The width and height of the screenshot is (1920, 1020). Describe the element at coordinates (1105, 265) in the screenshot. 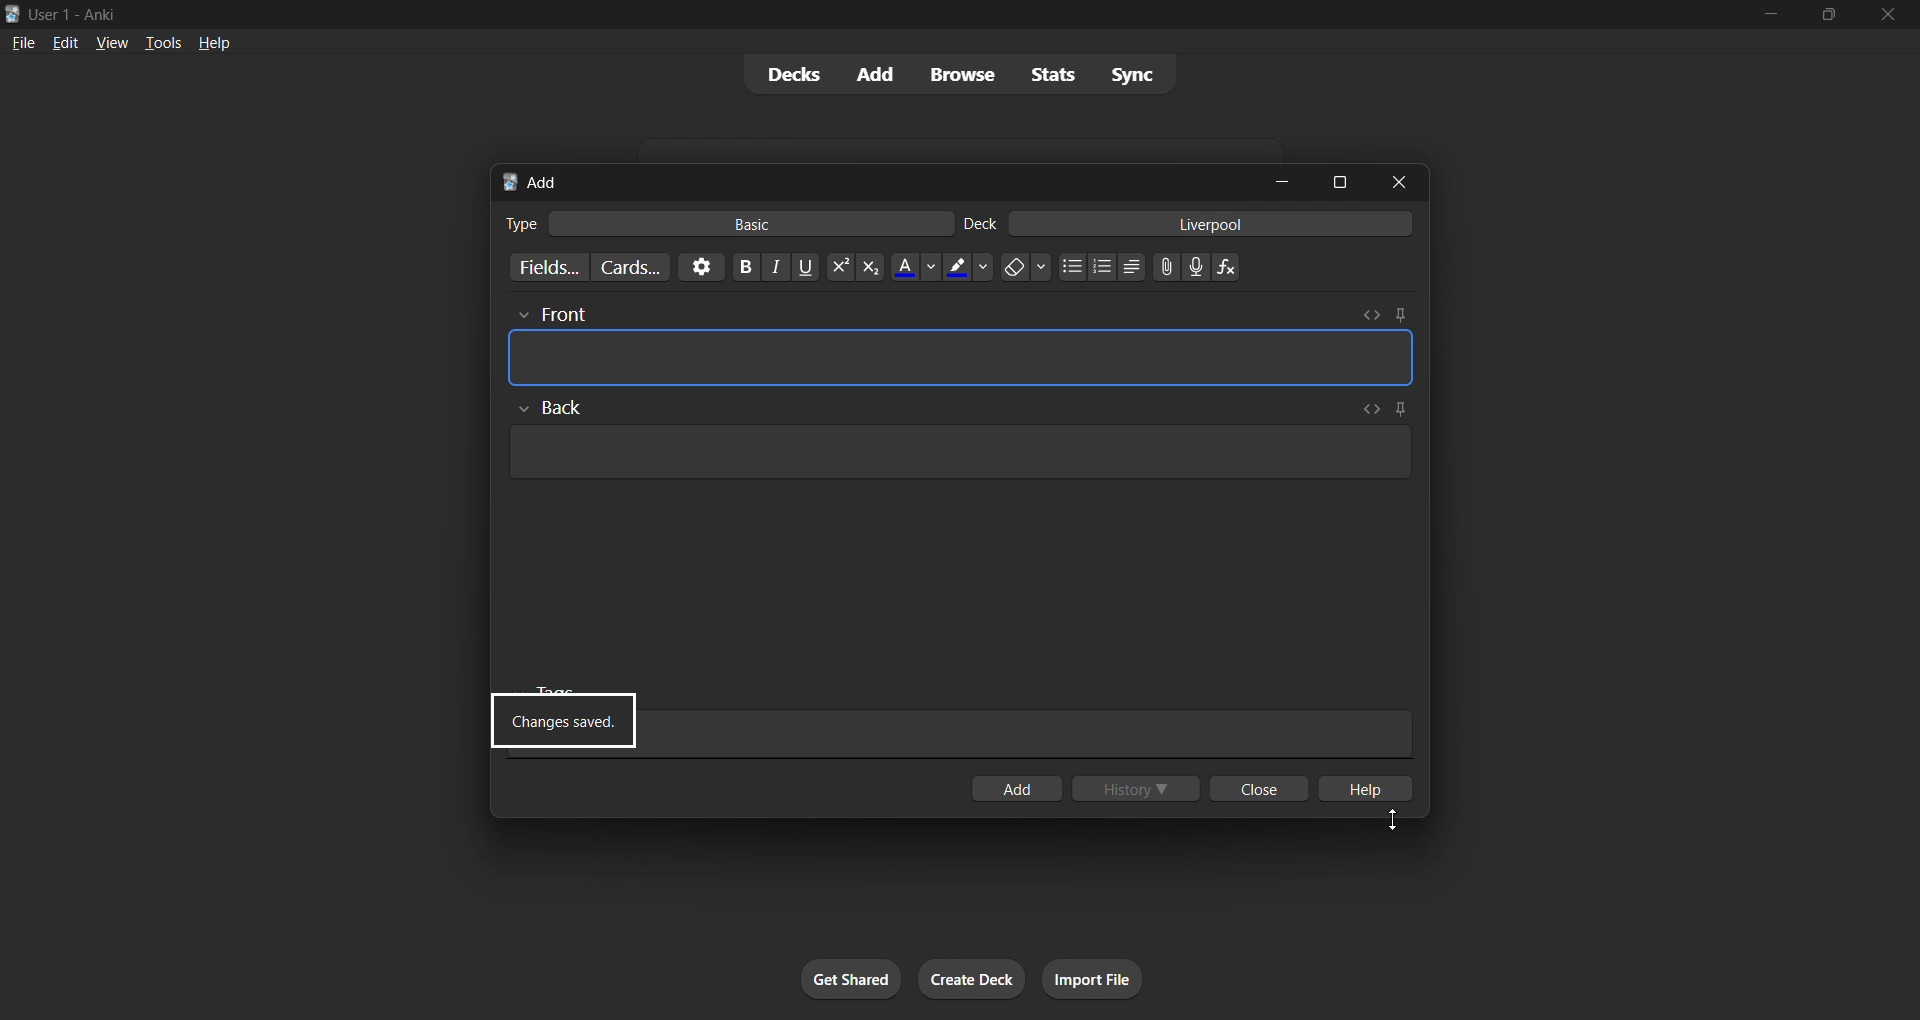

I see `bered points` at that location.